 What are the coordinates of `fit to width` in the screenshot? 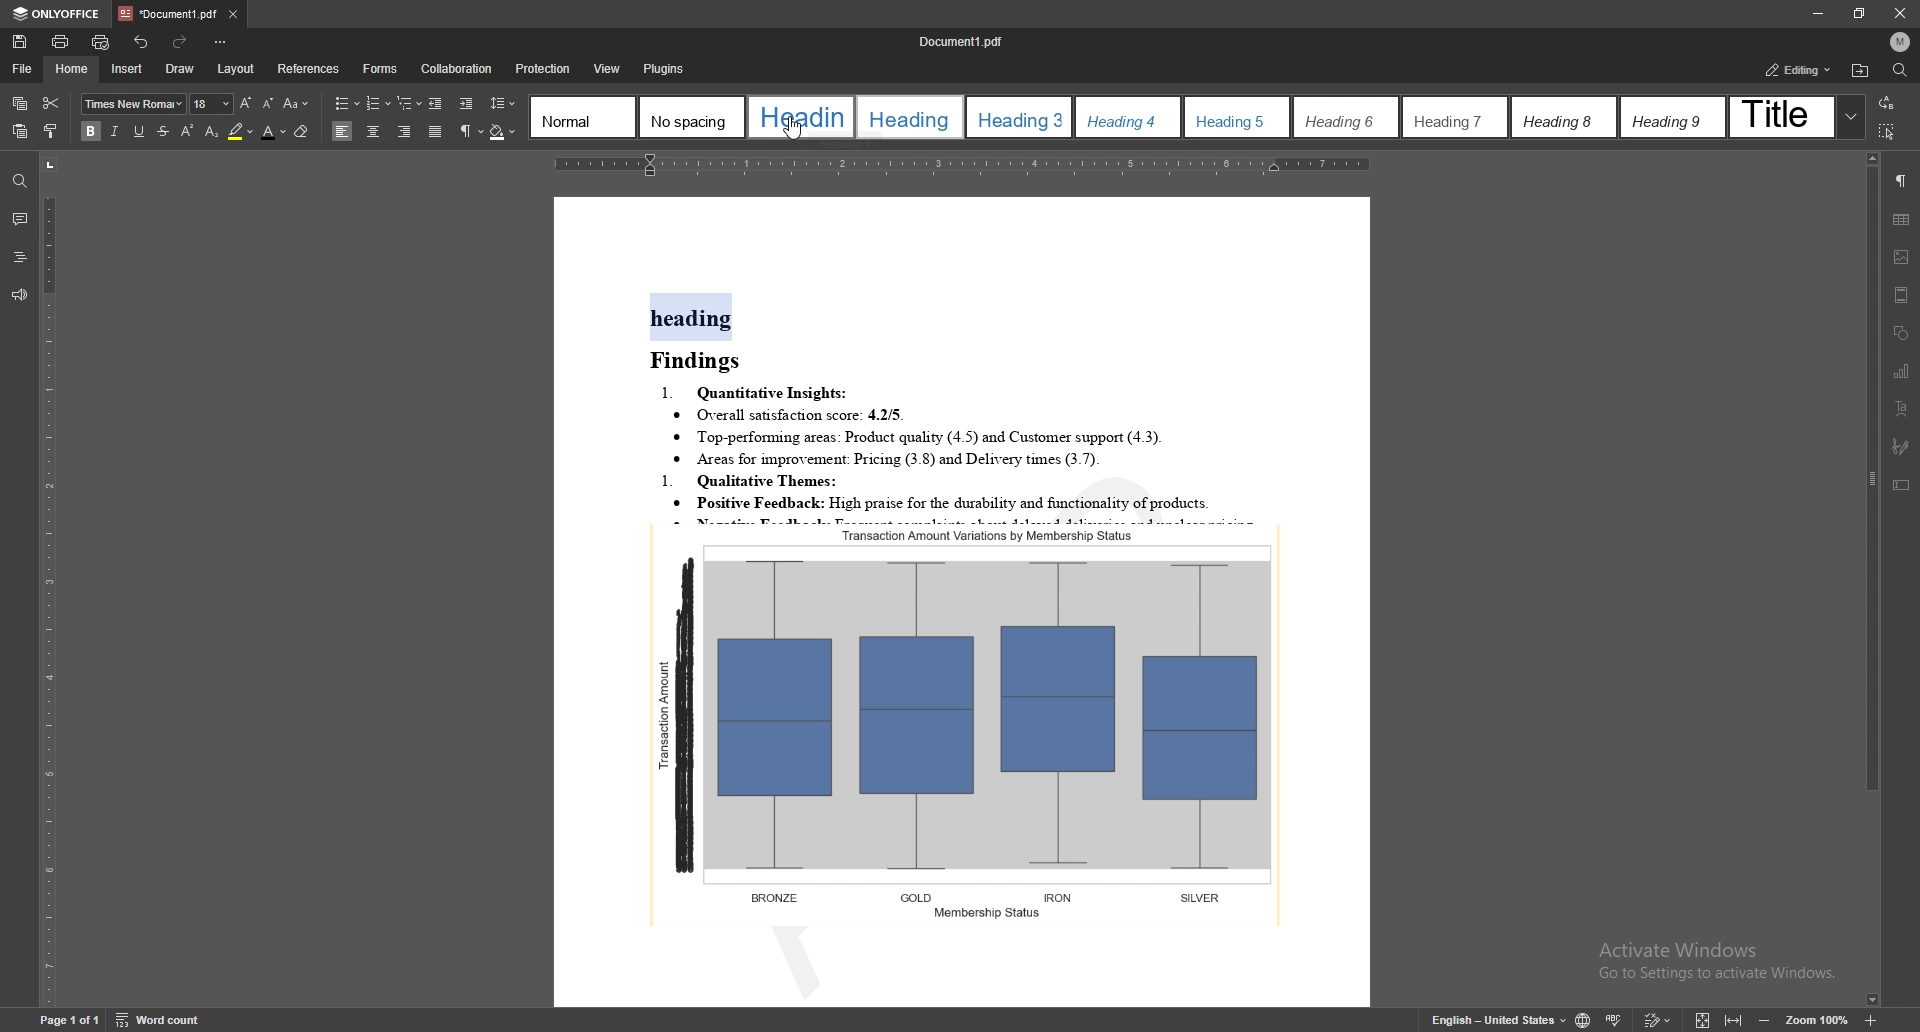 It's located at (1733, 1022).